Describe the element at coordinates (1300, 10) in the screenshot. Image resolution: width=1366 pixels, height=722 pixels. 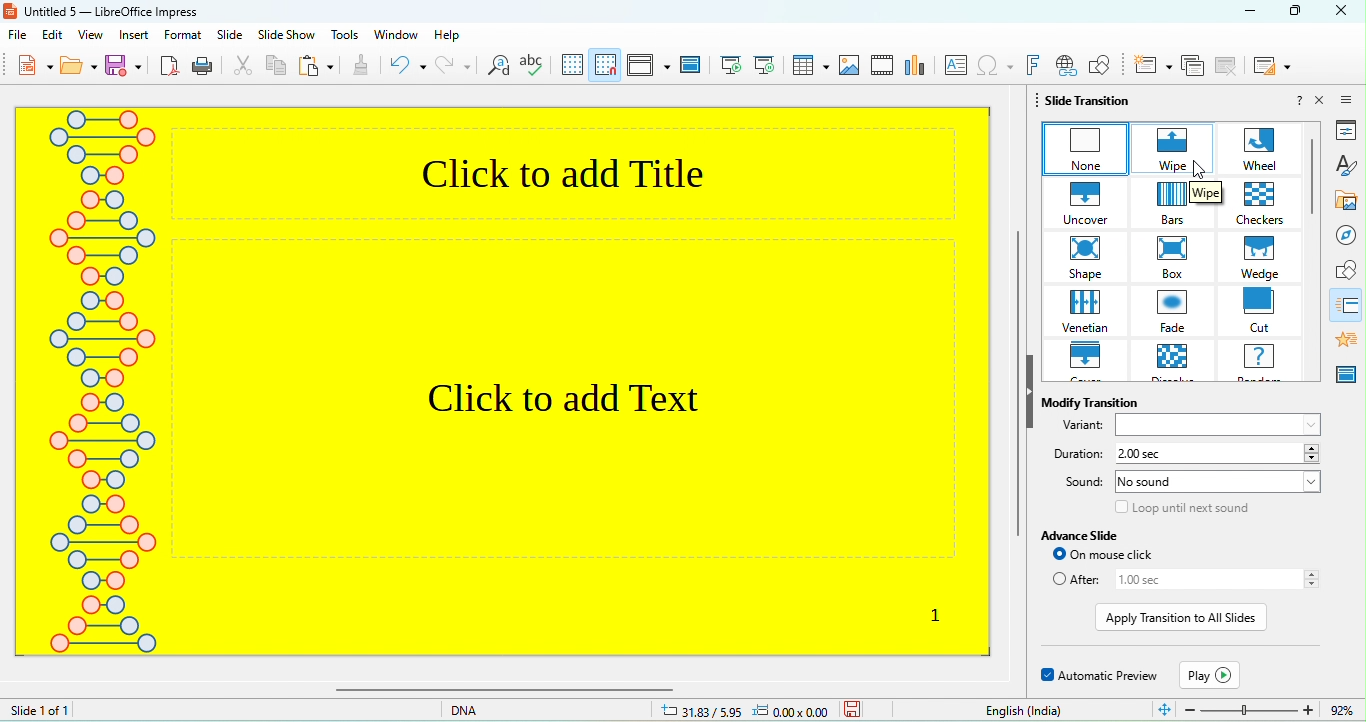
I see `maximize` at that location.